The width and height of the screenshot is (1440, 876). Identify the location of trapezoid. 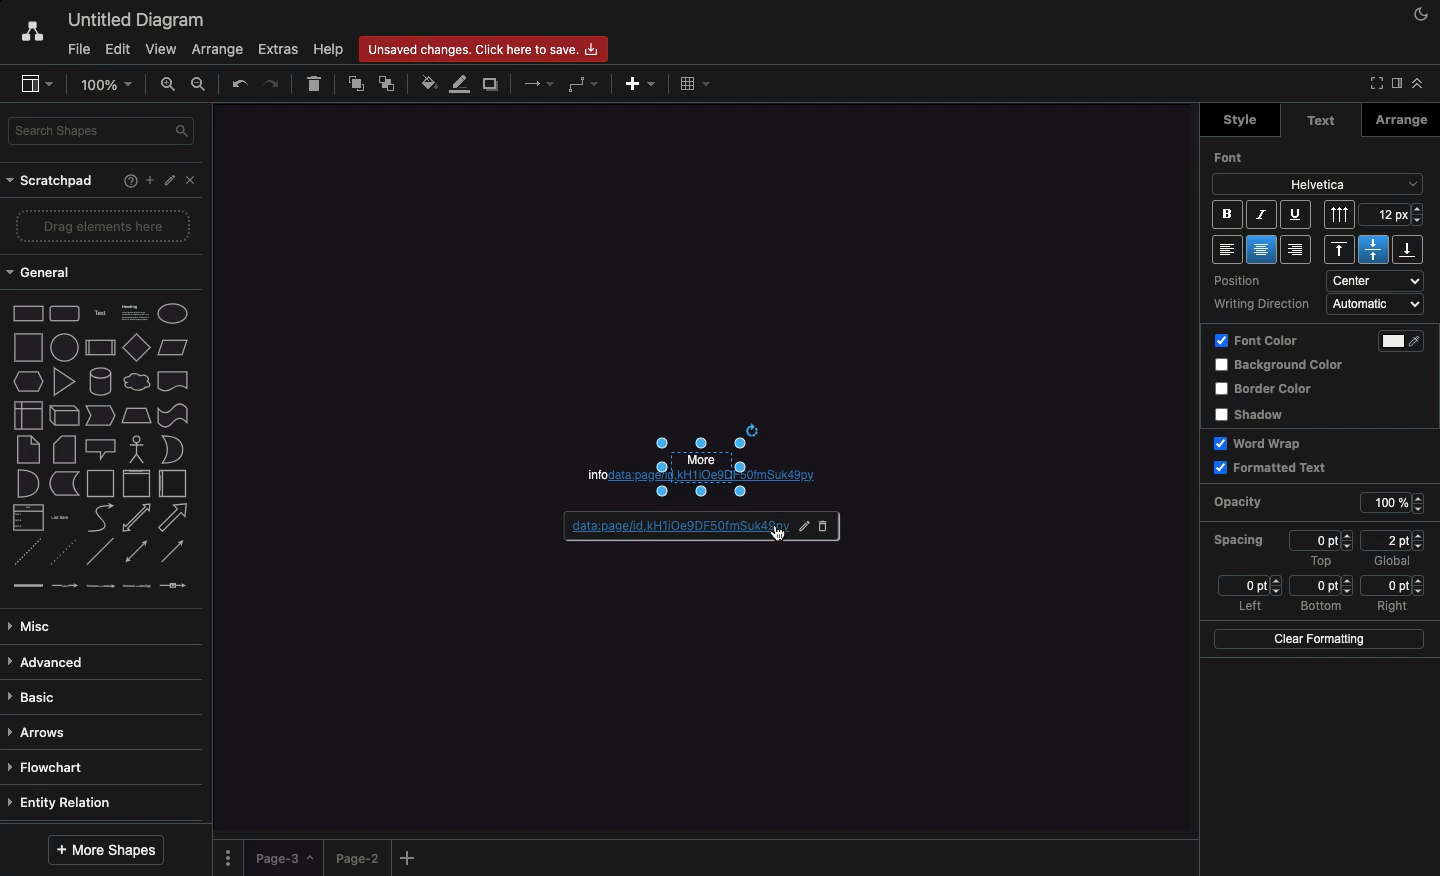
(136, 416).